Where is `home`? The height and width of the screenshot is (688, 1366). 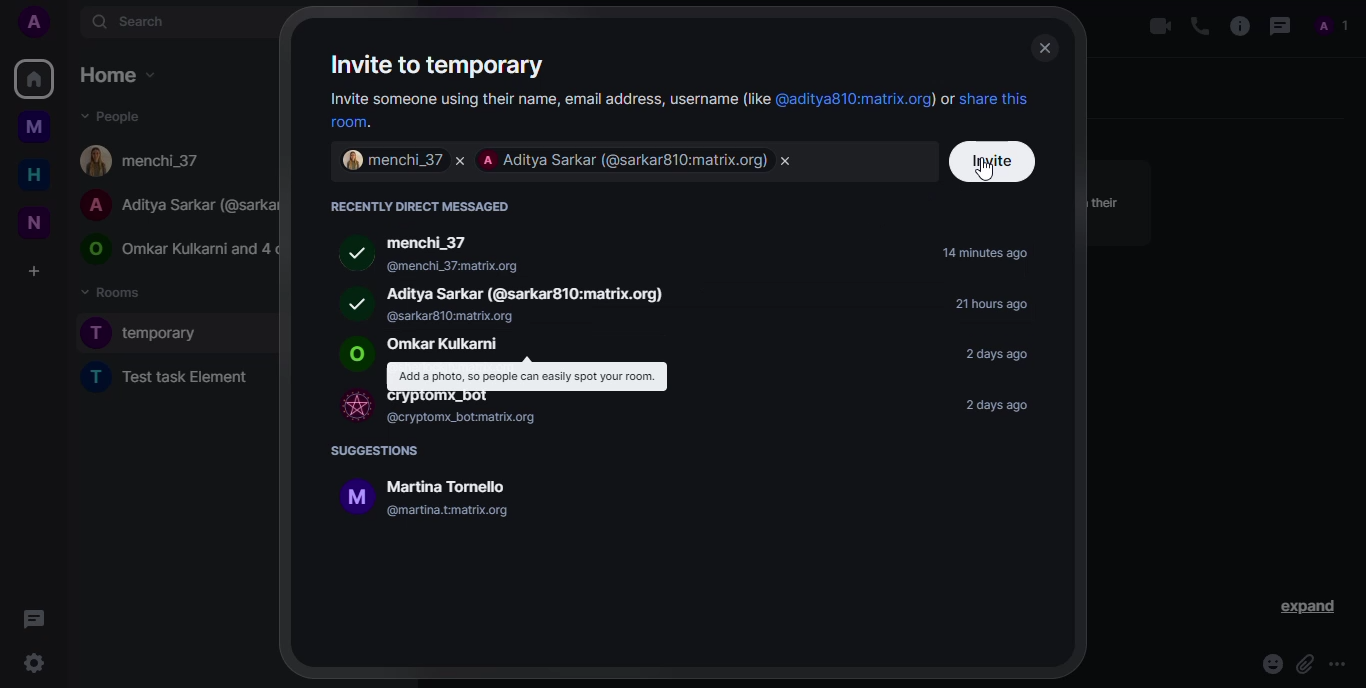 home is located at coordinates (117, 75).